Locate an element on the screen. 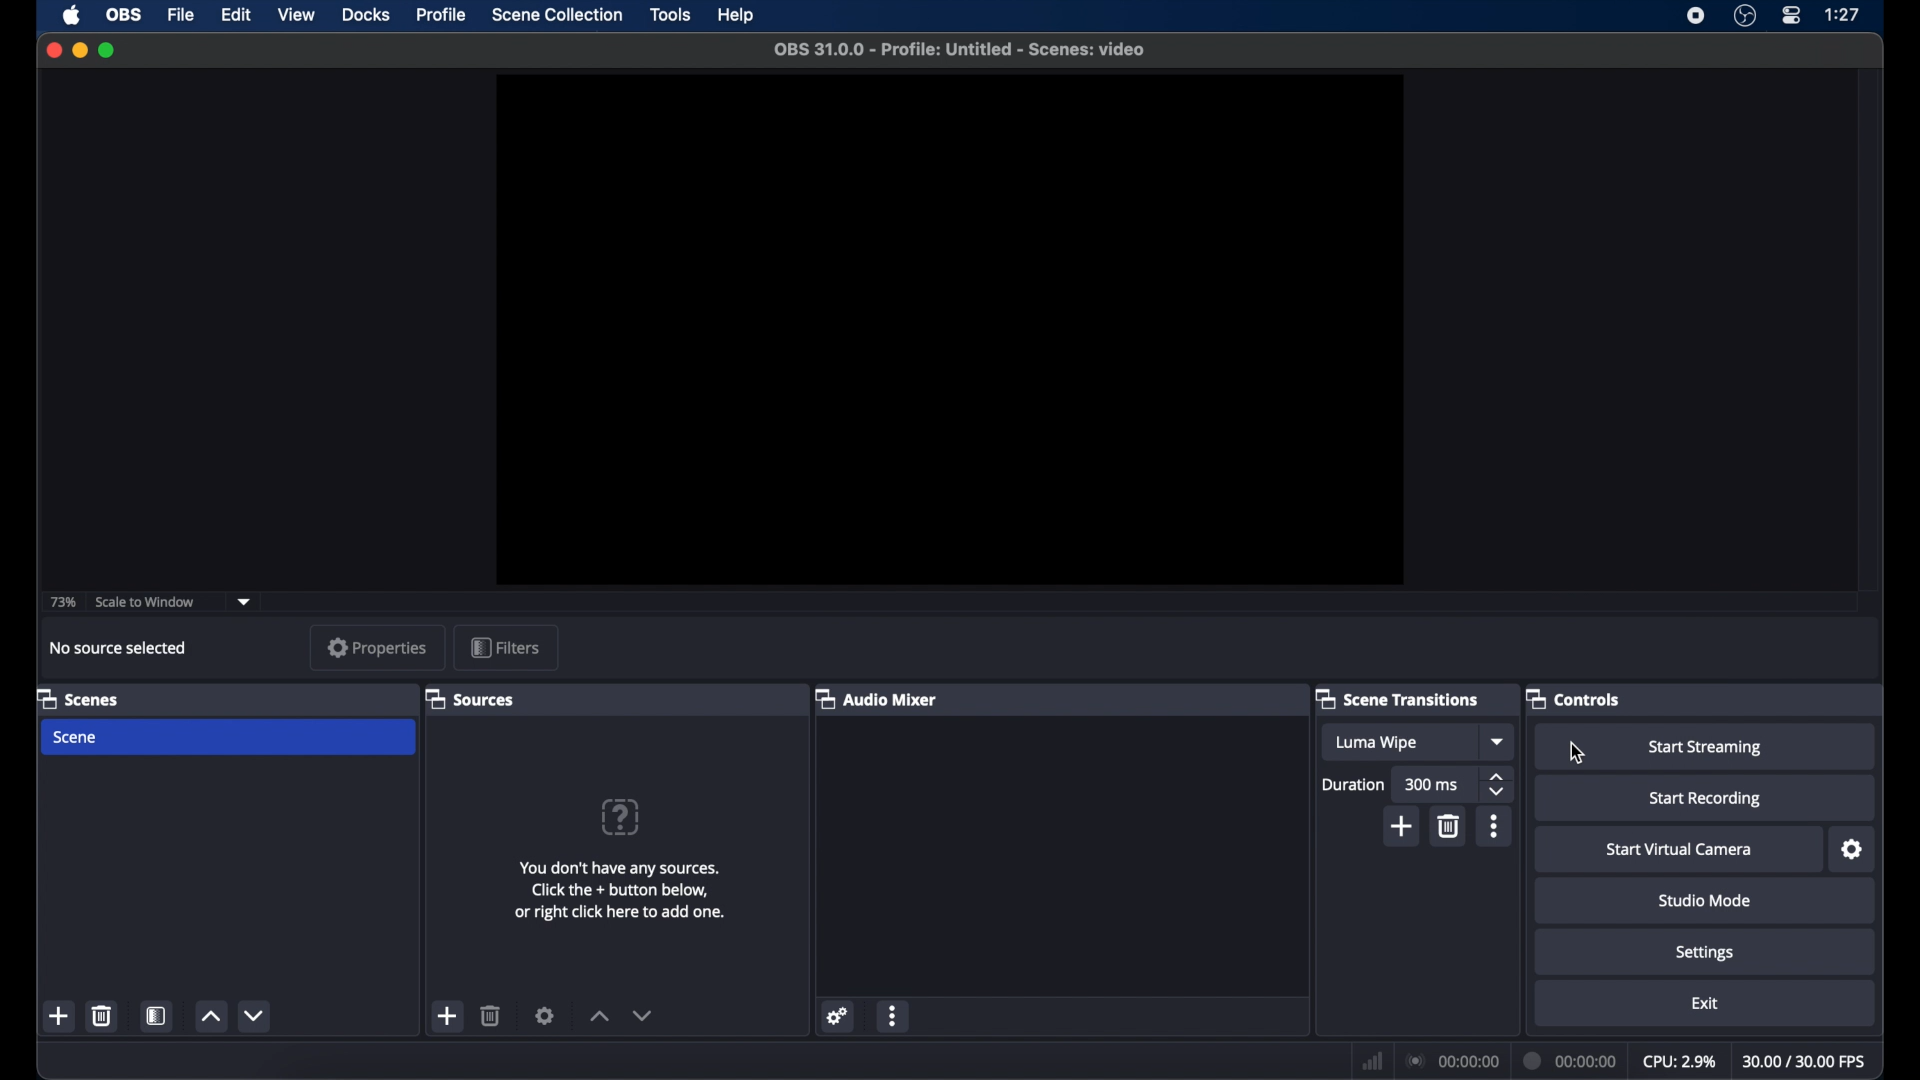 The height and width of the screenshot is (1080, 1920). view is located at coordinates (298, 15).